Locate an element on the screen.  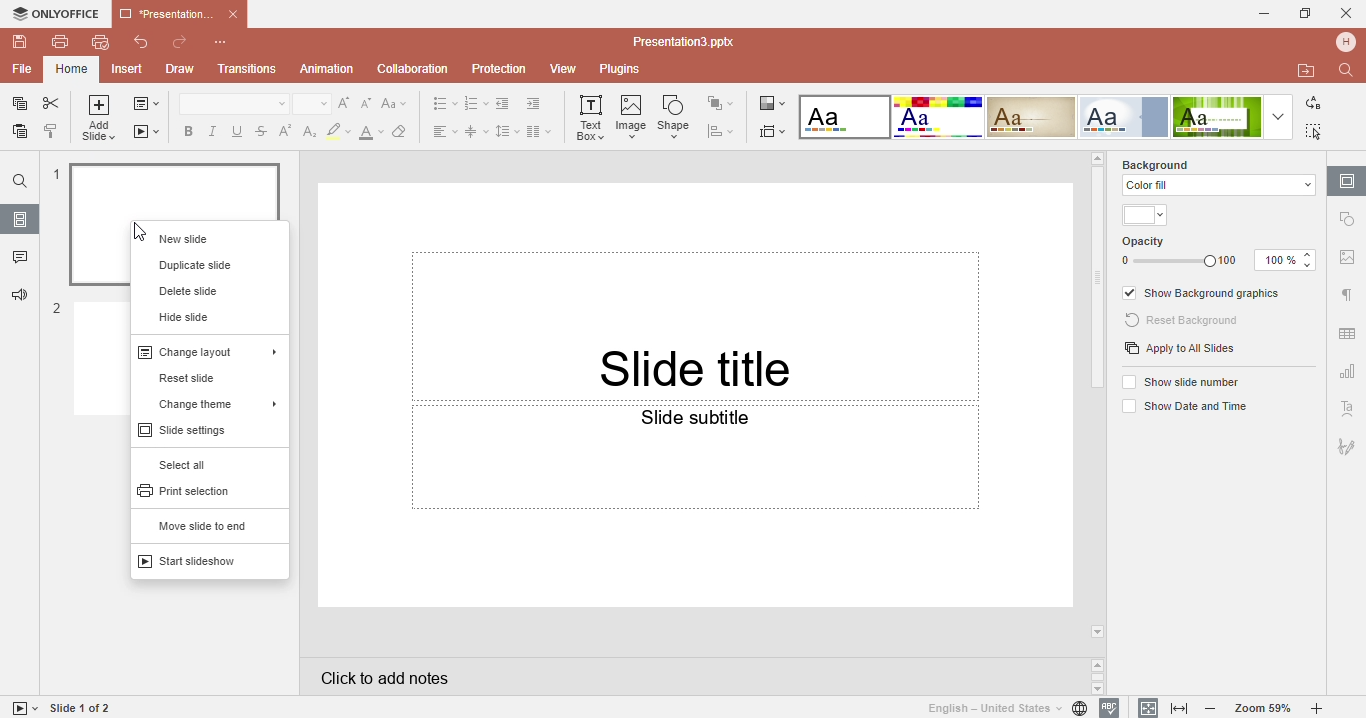
Paste is located at coordinates (17, 135).